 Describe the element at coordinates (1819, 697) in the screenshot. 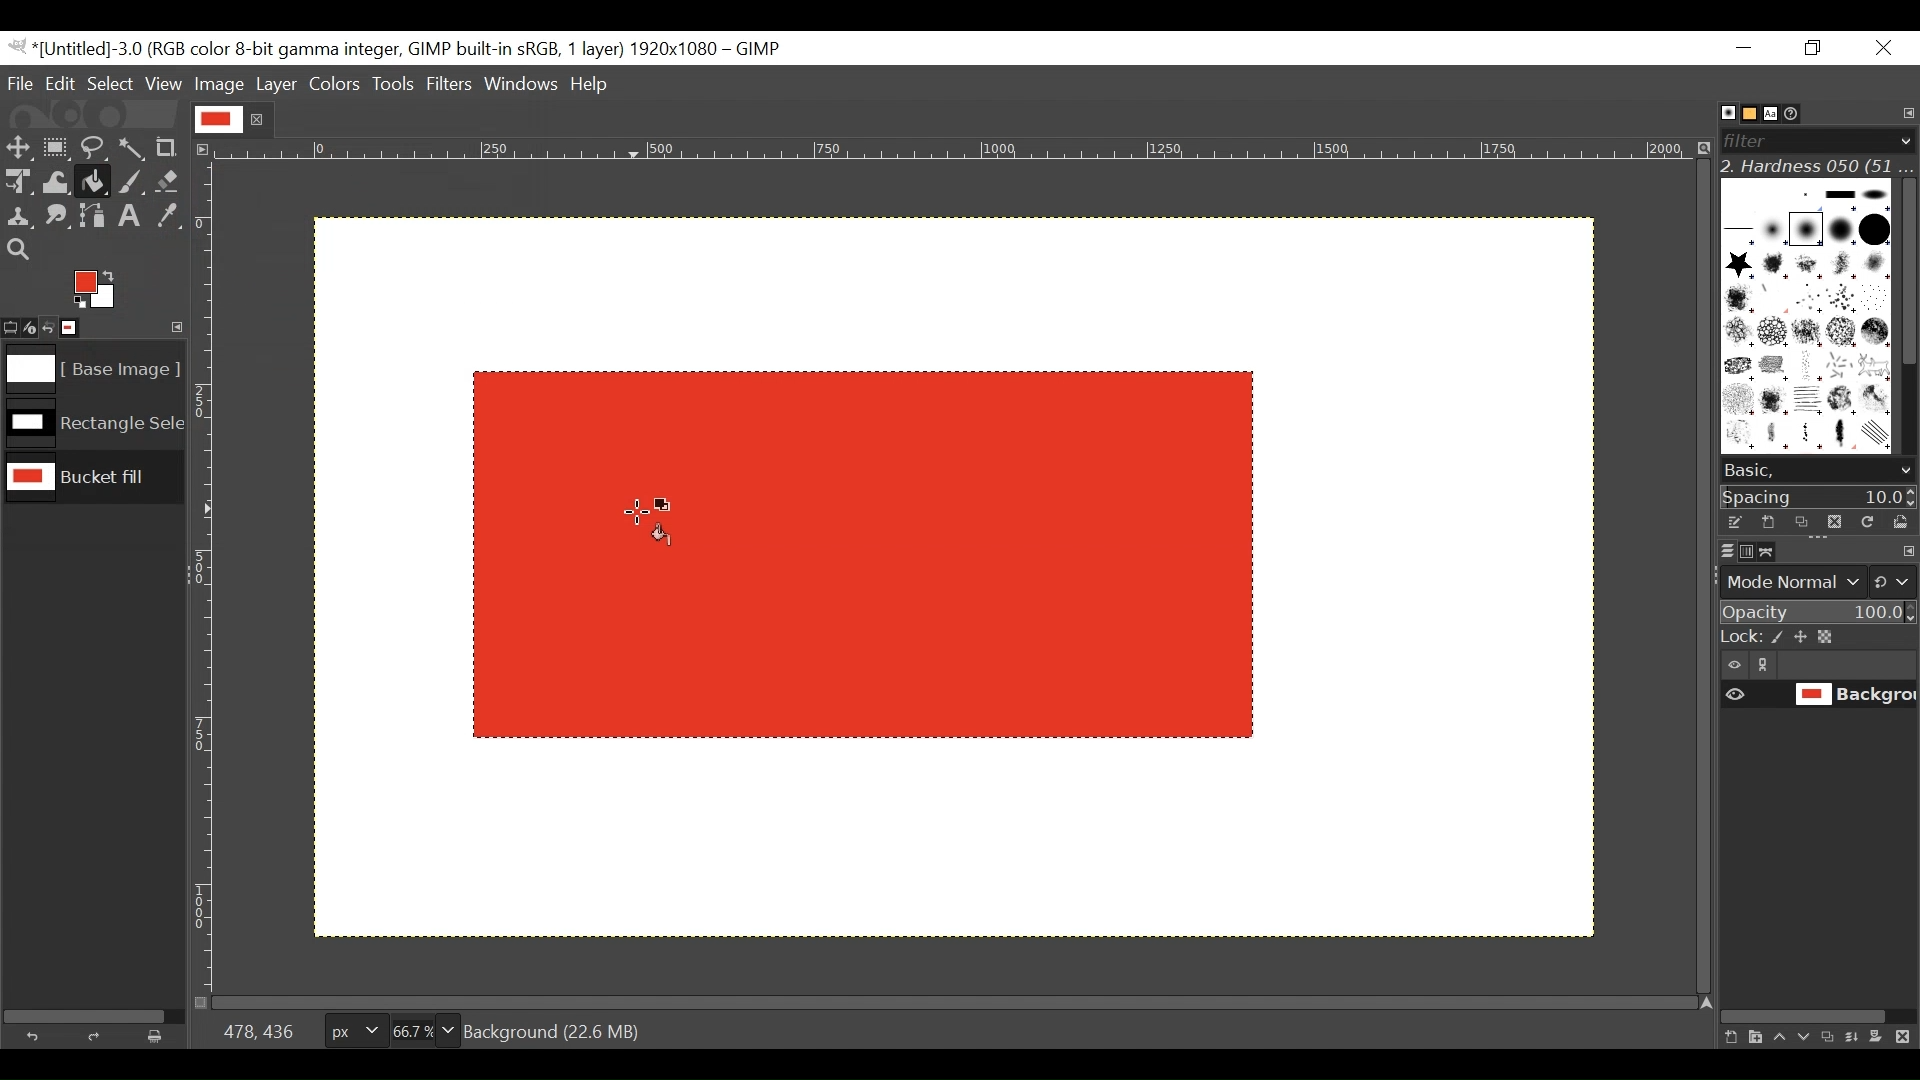

I see `(un)select item visibility background` at that location.